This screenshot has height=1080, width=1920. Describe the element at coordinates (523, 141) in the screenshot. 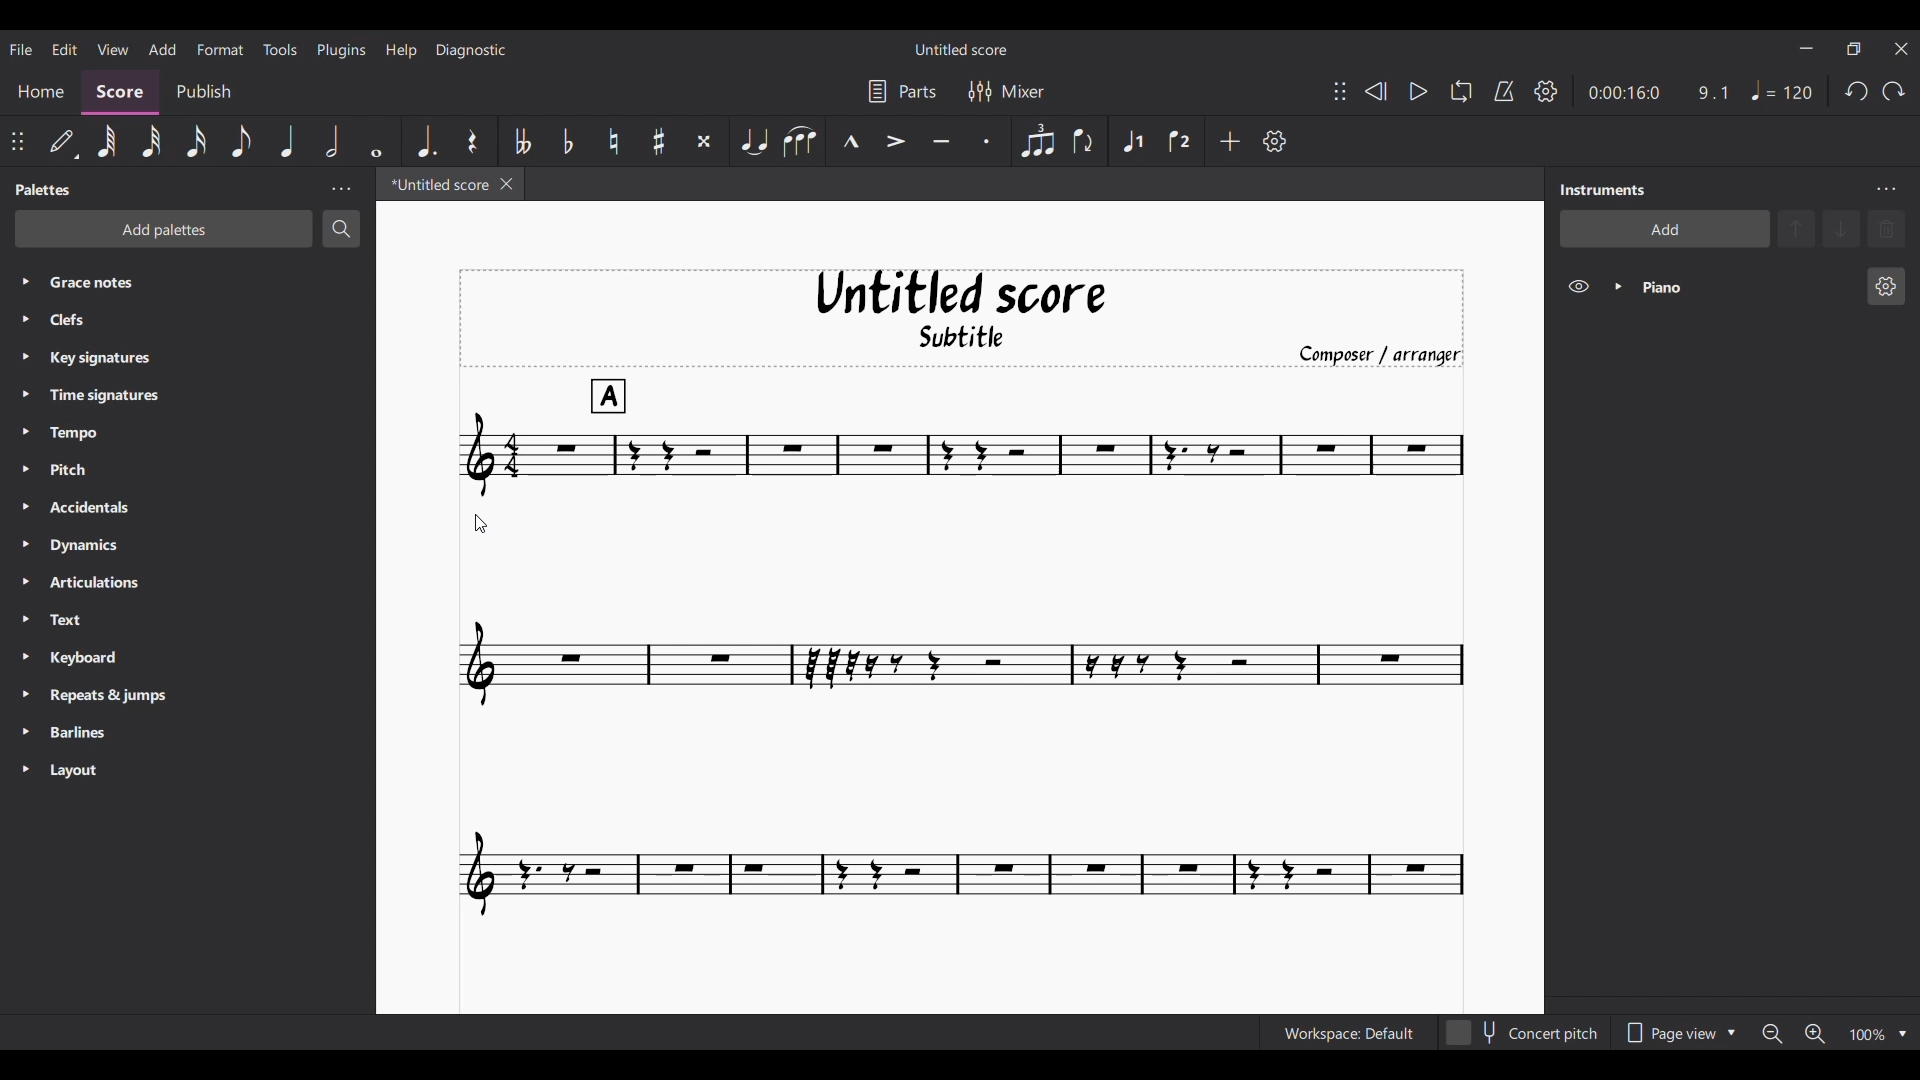

I see `Toggle double flat` at that location.